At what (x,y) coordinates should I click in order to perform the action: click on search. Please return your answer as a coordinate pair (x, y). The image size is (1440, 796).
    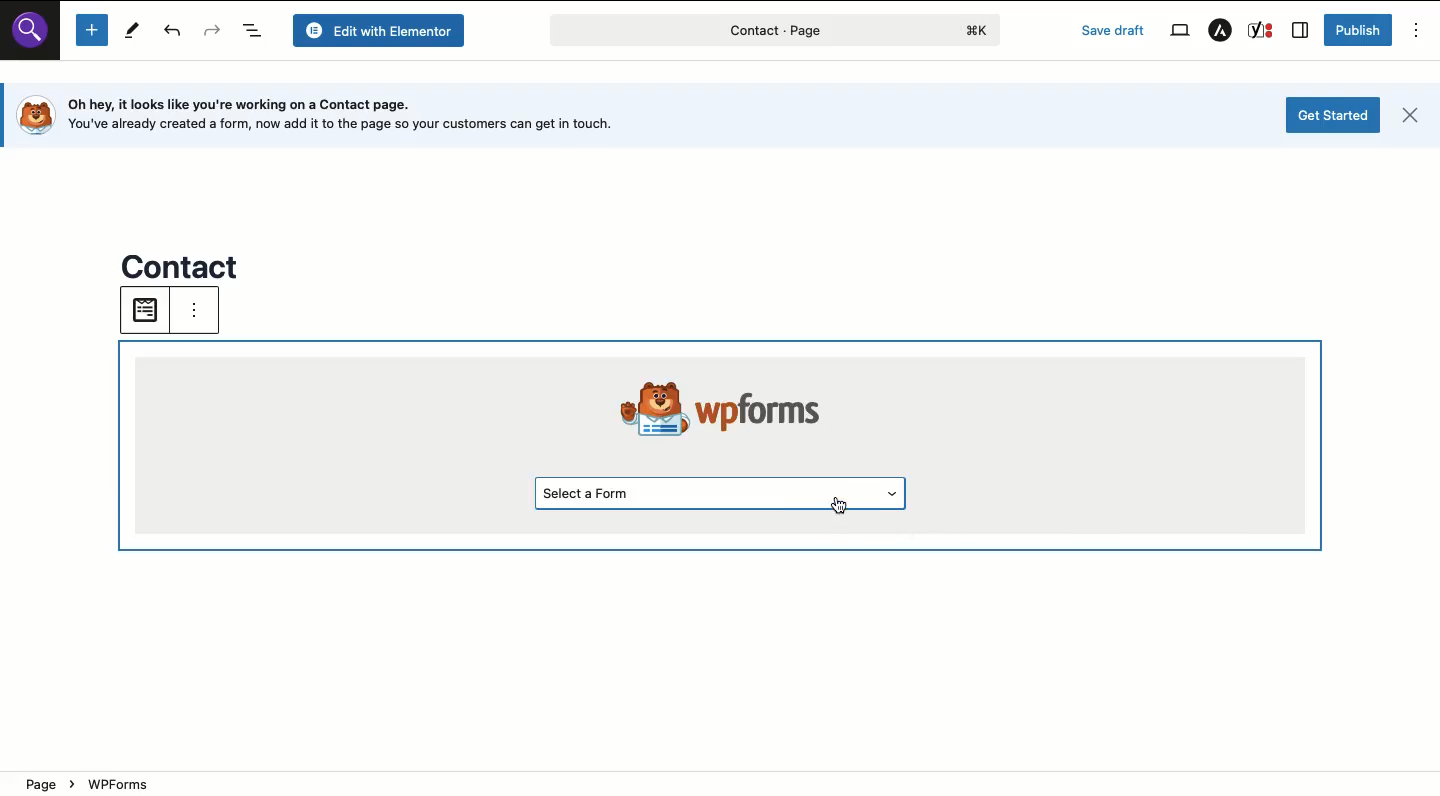
    Looking at the image, I should click on (36, 38).